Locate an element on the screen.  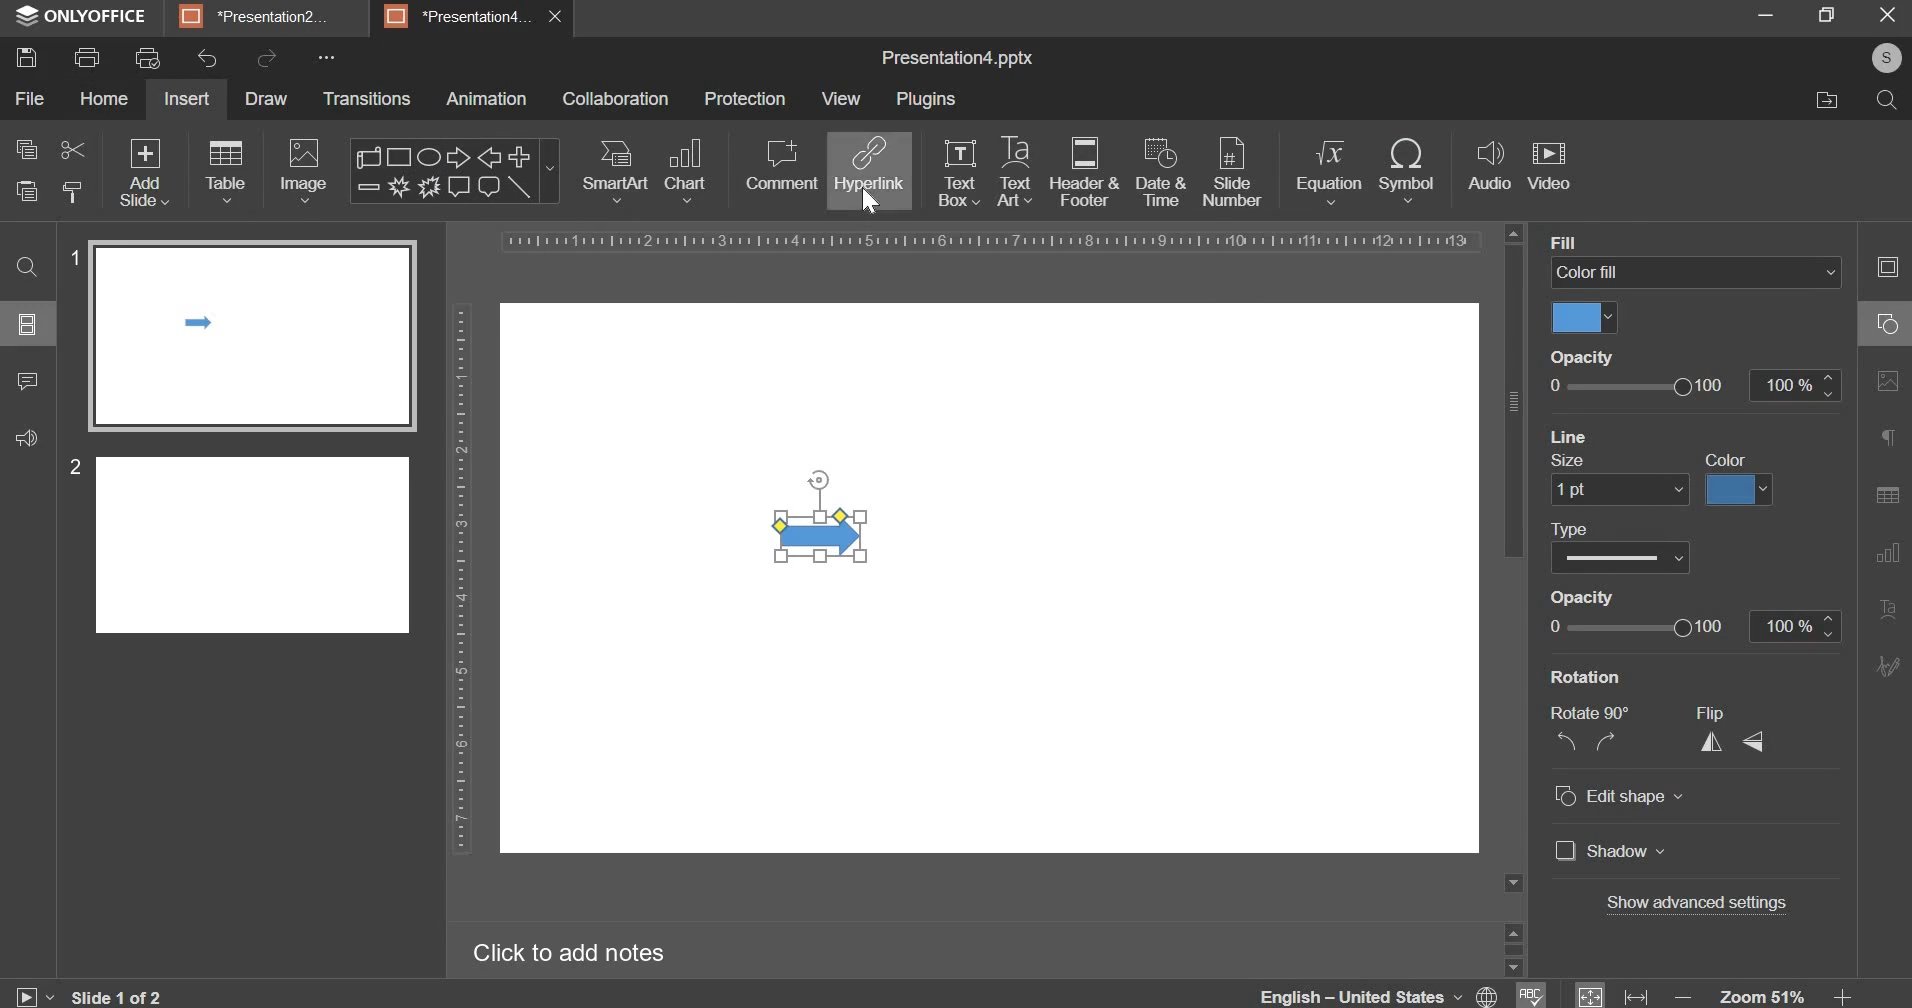
fit is located at coordinates (1610, 991).